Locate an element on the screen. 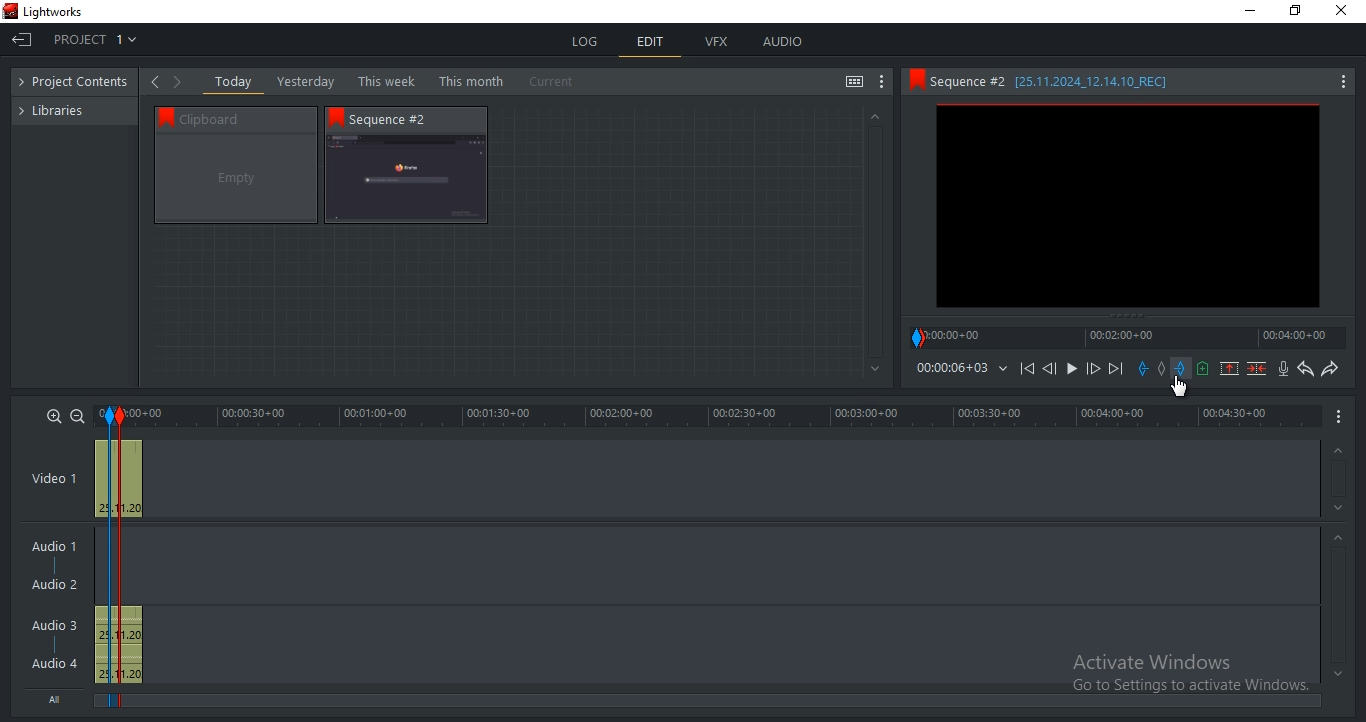 This screenshot has width=1366, height=722. Close is located at coordinates (1345, 11).